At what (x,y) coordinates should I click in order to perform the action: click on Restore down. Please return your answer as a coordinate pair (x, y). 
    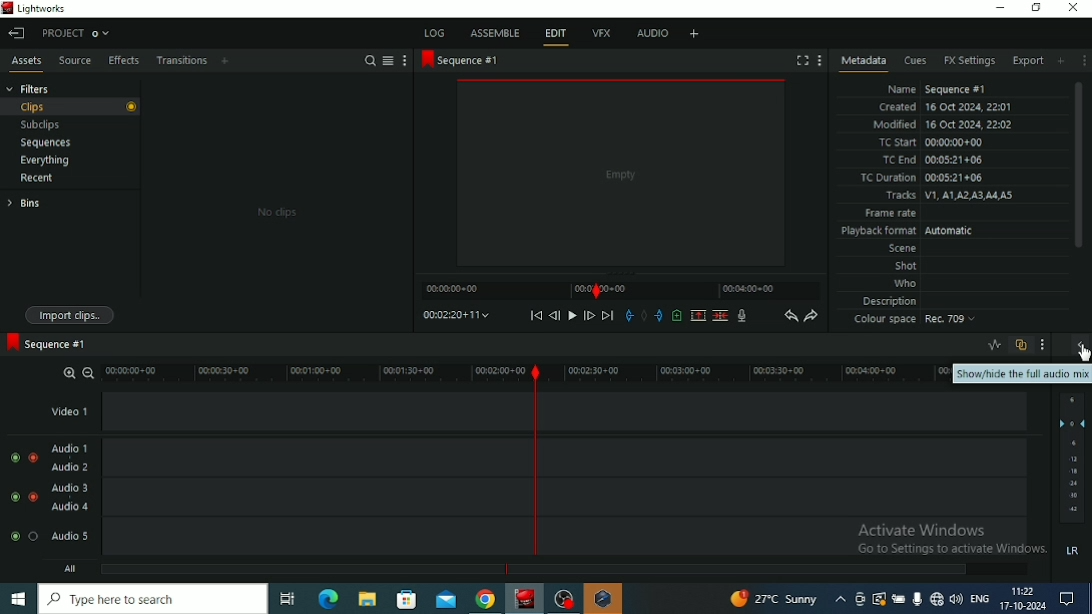
    Looking at the image, I should click on (1037, 7).